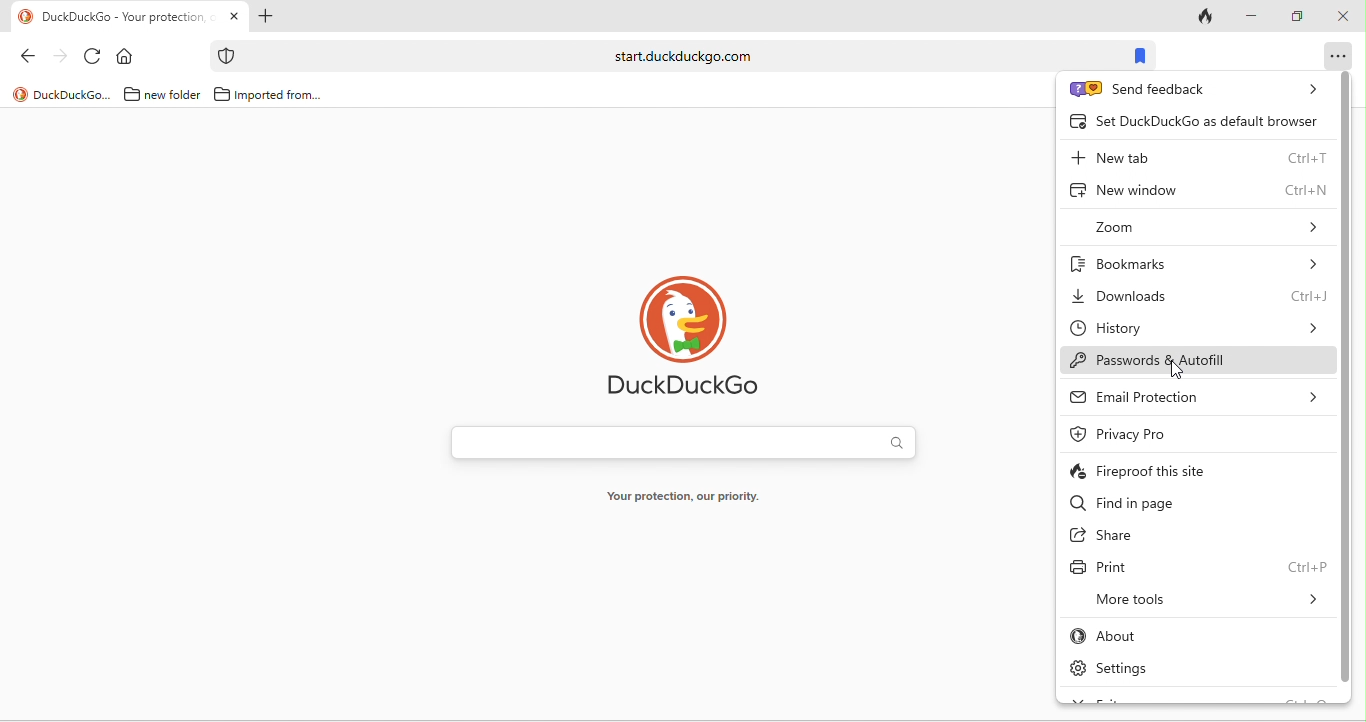  Describe the element at coordinates (694, 341) in the screenshot. I see `duck duck go logo` at that location.